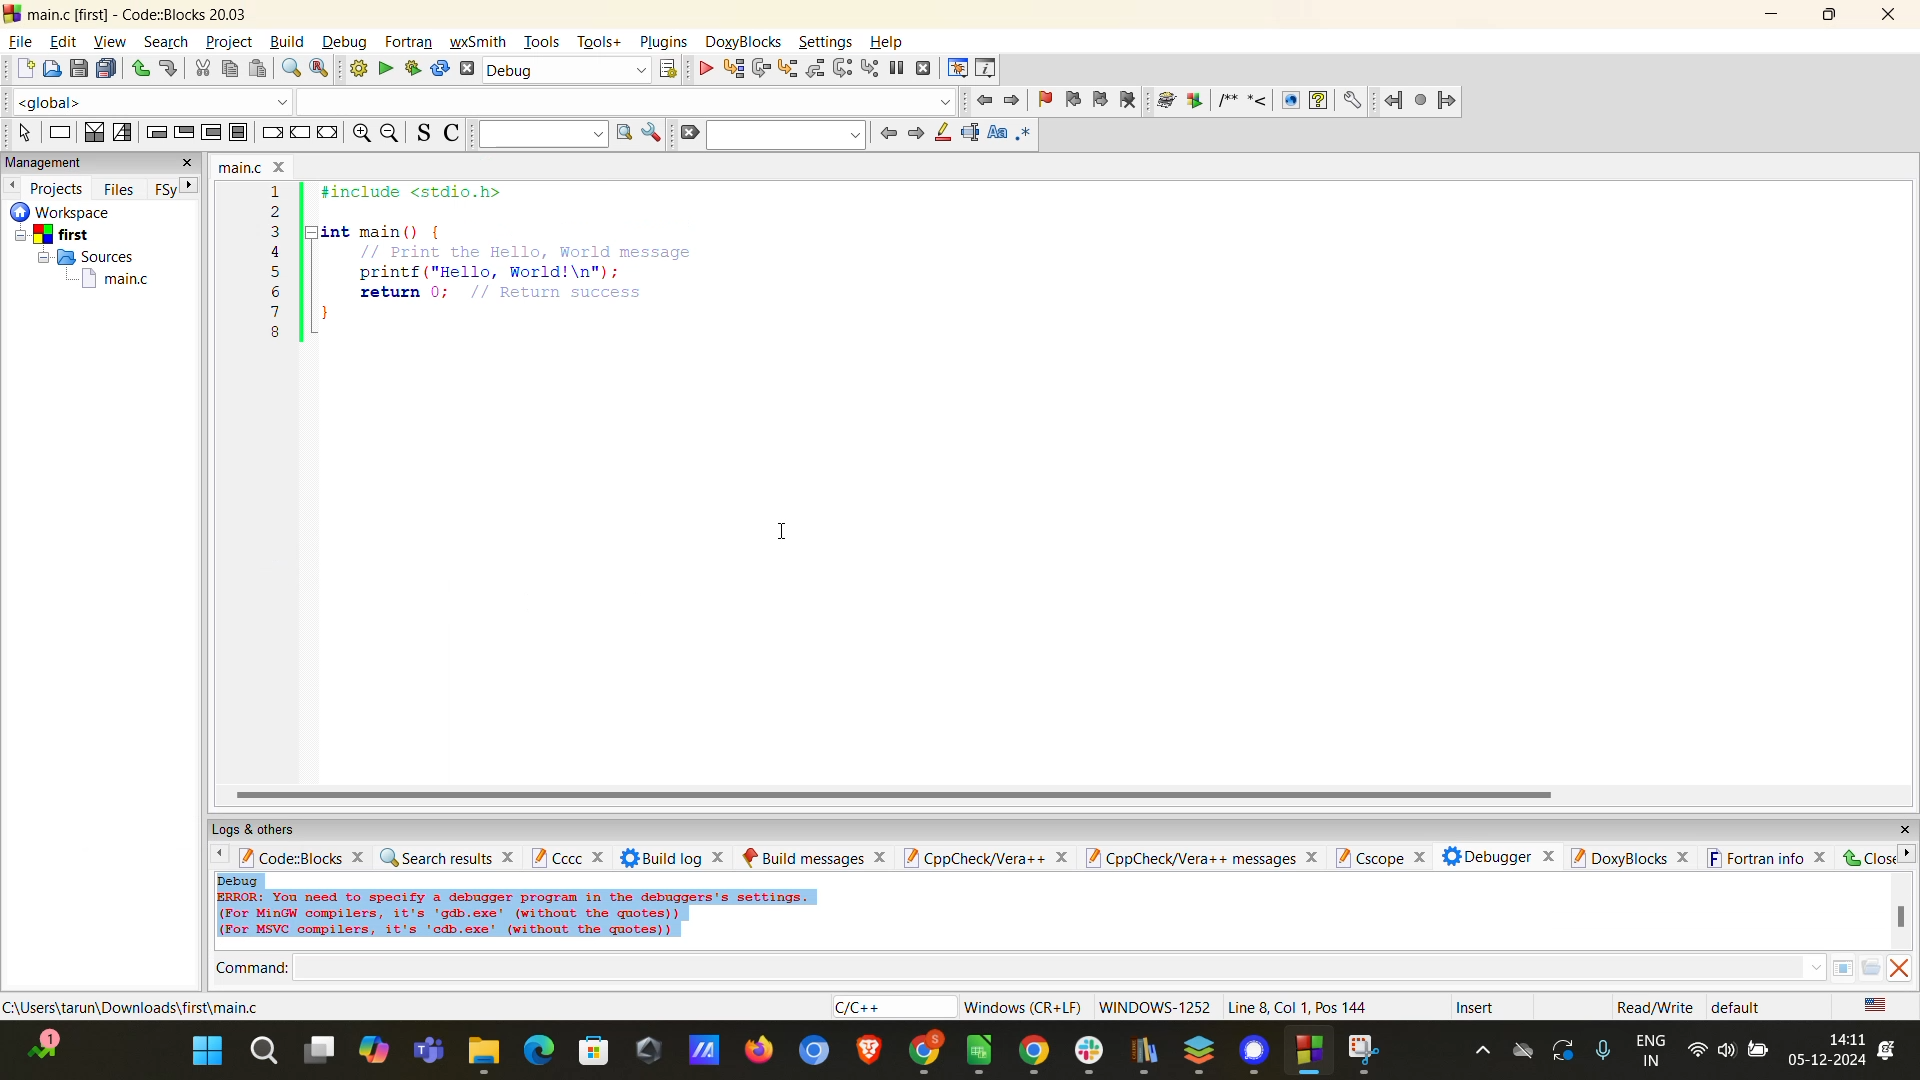  Describe the element at coordinates (411, 71) in the screenshot. I see `run and build` at that location.